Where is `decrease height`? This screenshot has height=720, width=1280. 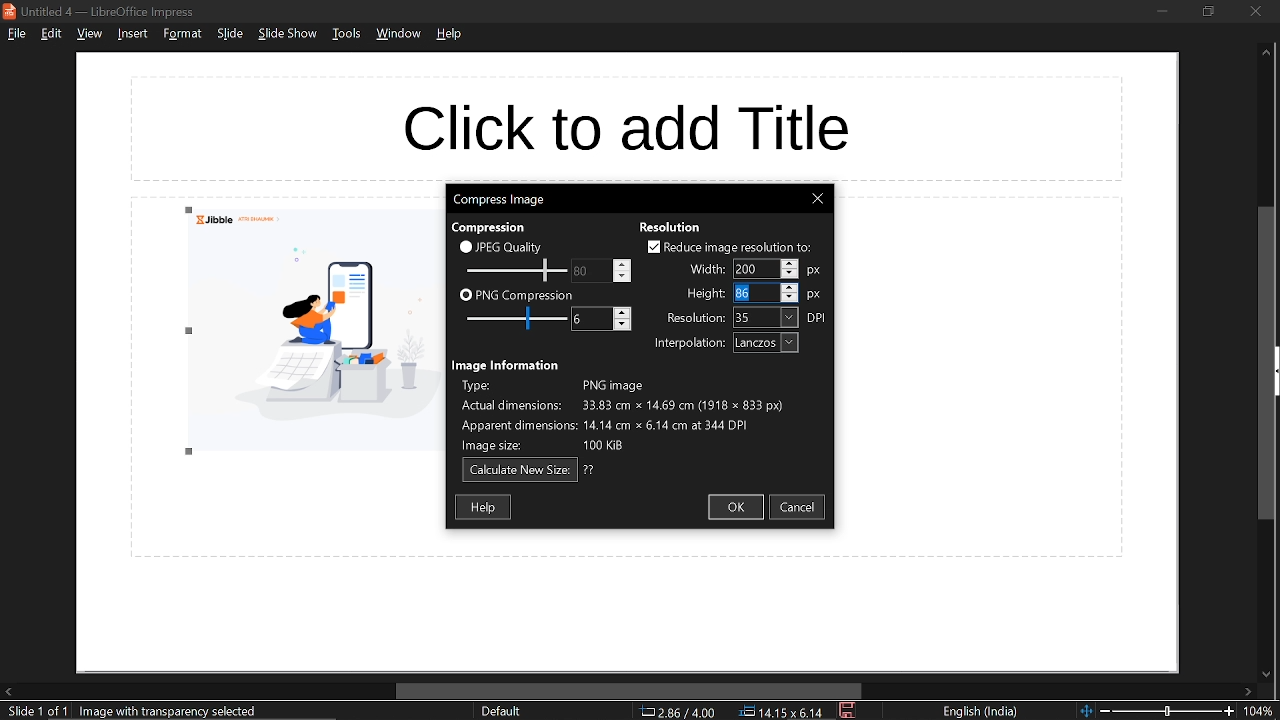 decrease height is located at coordinates (790, 297).